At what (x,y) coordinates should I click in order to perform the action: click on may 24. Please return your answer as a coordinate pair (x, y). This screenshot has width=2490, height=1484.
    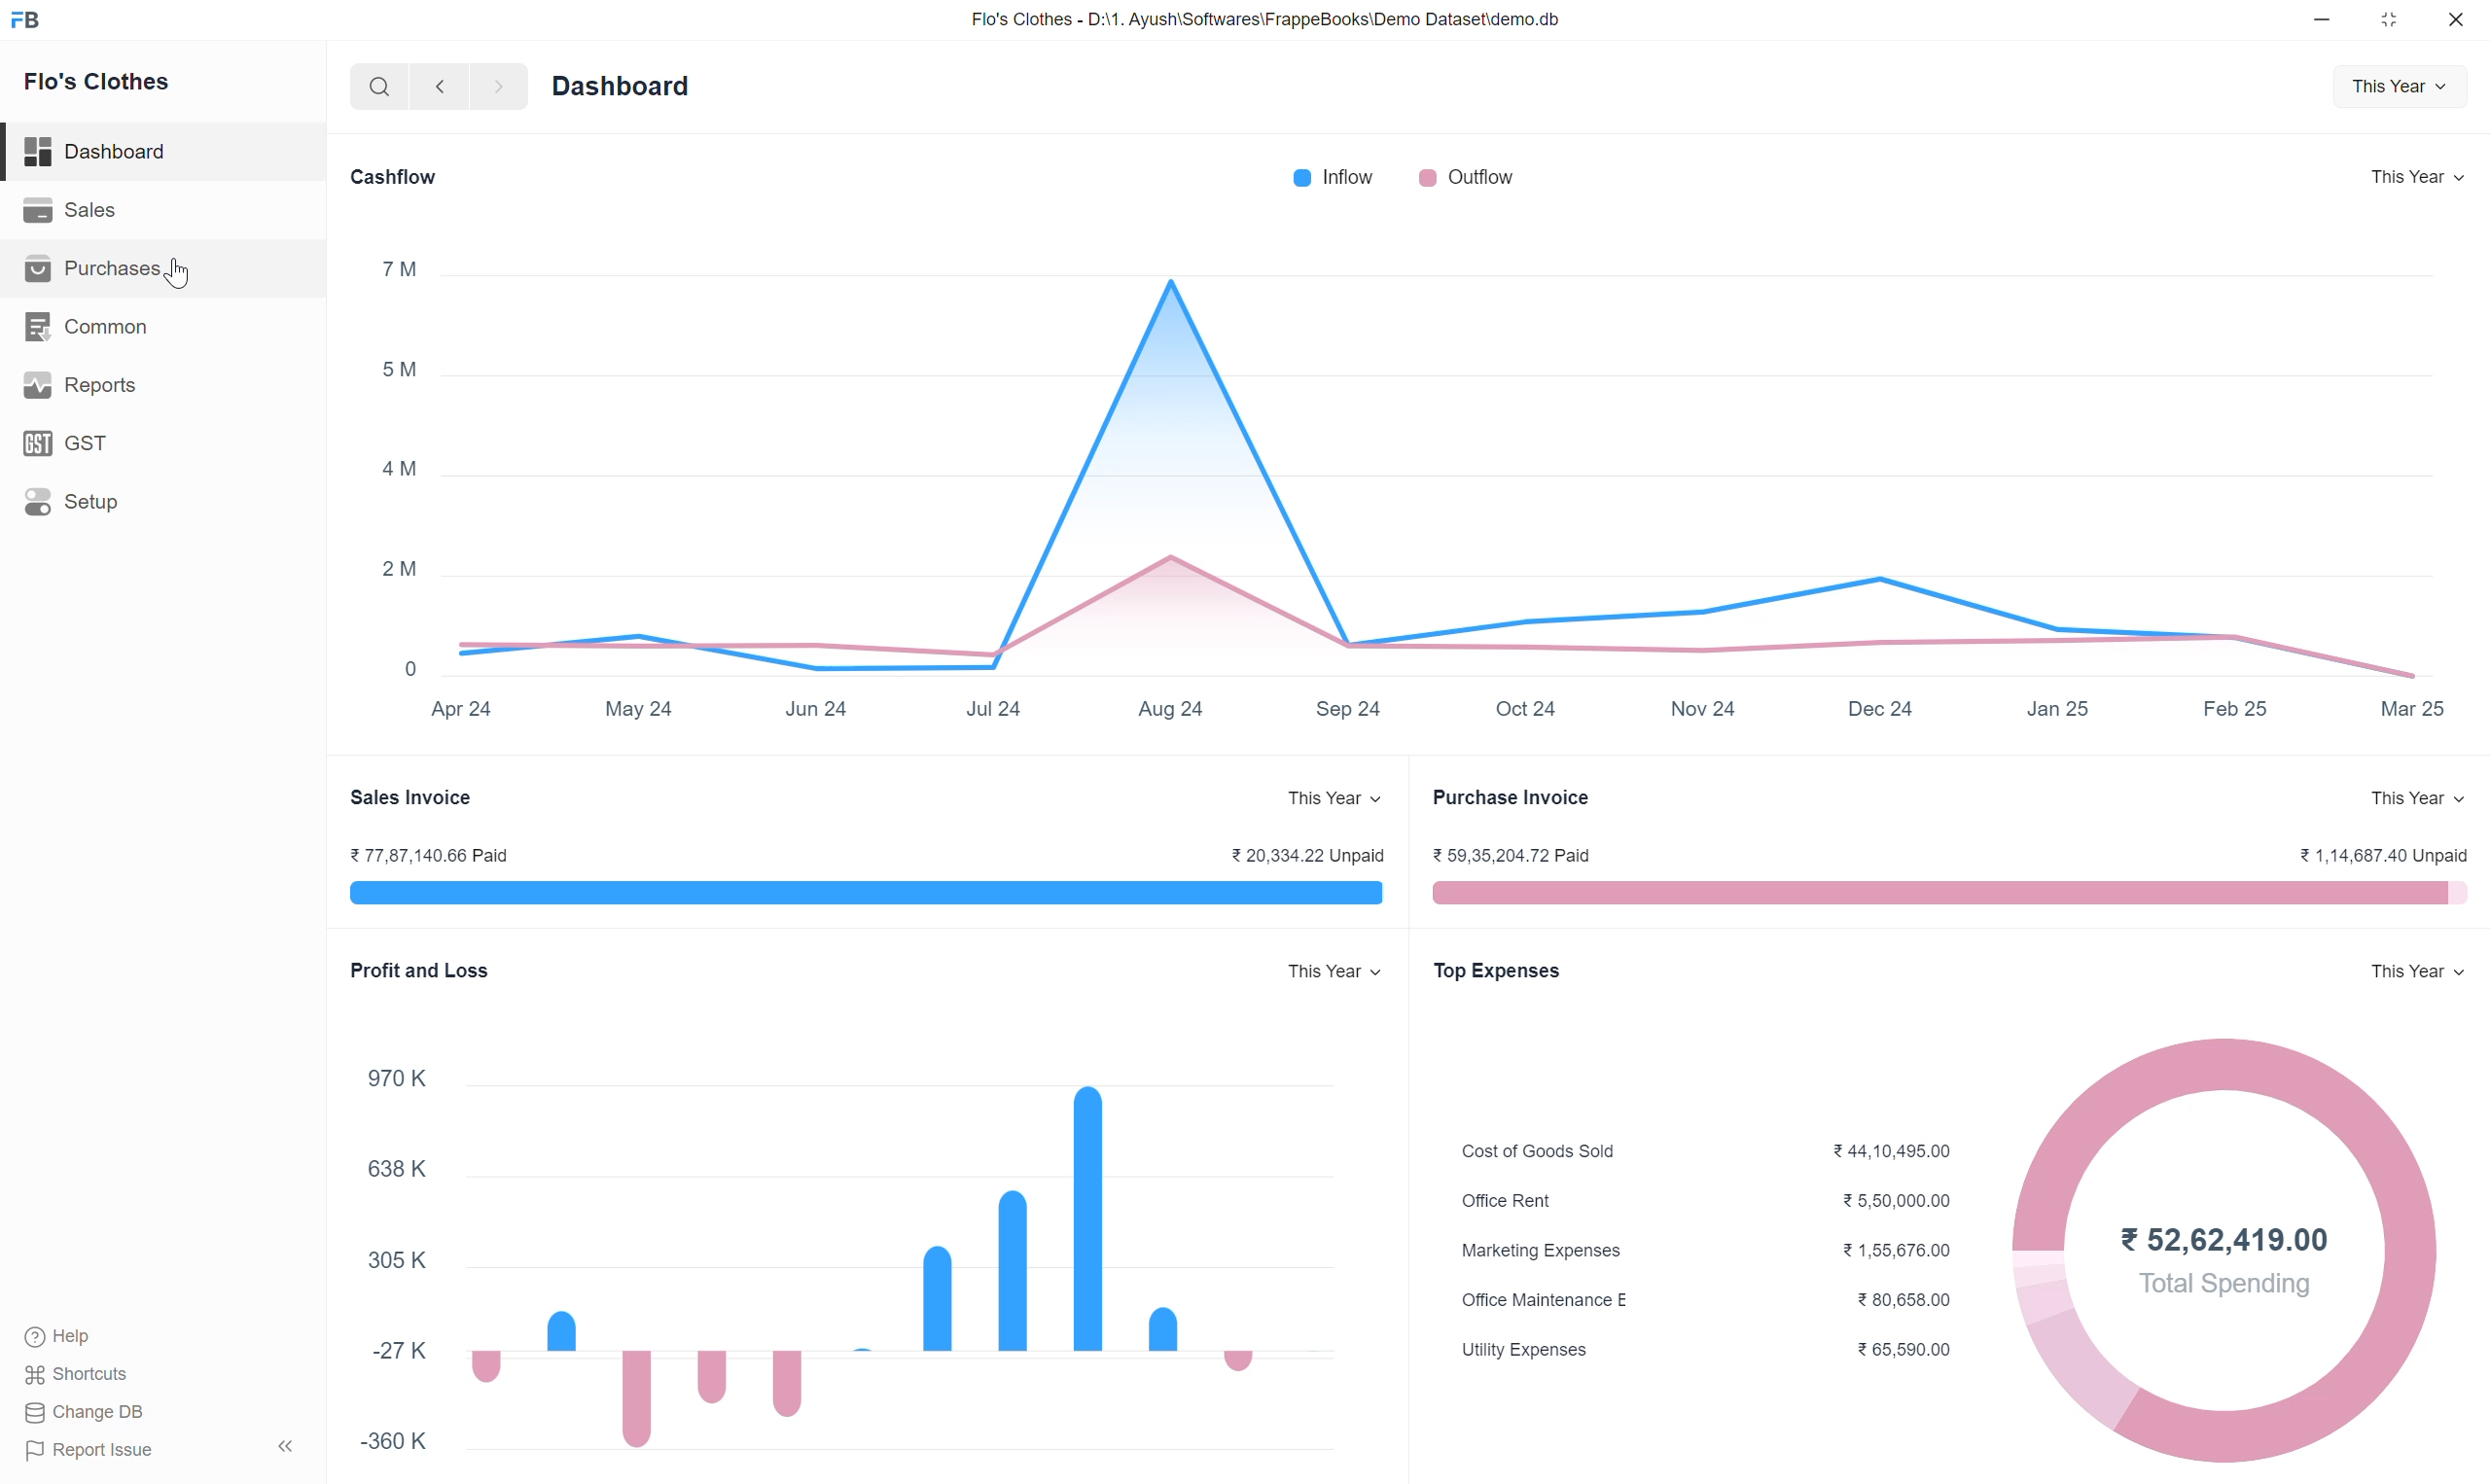
    Looking at the image, I should click on (640, 711).